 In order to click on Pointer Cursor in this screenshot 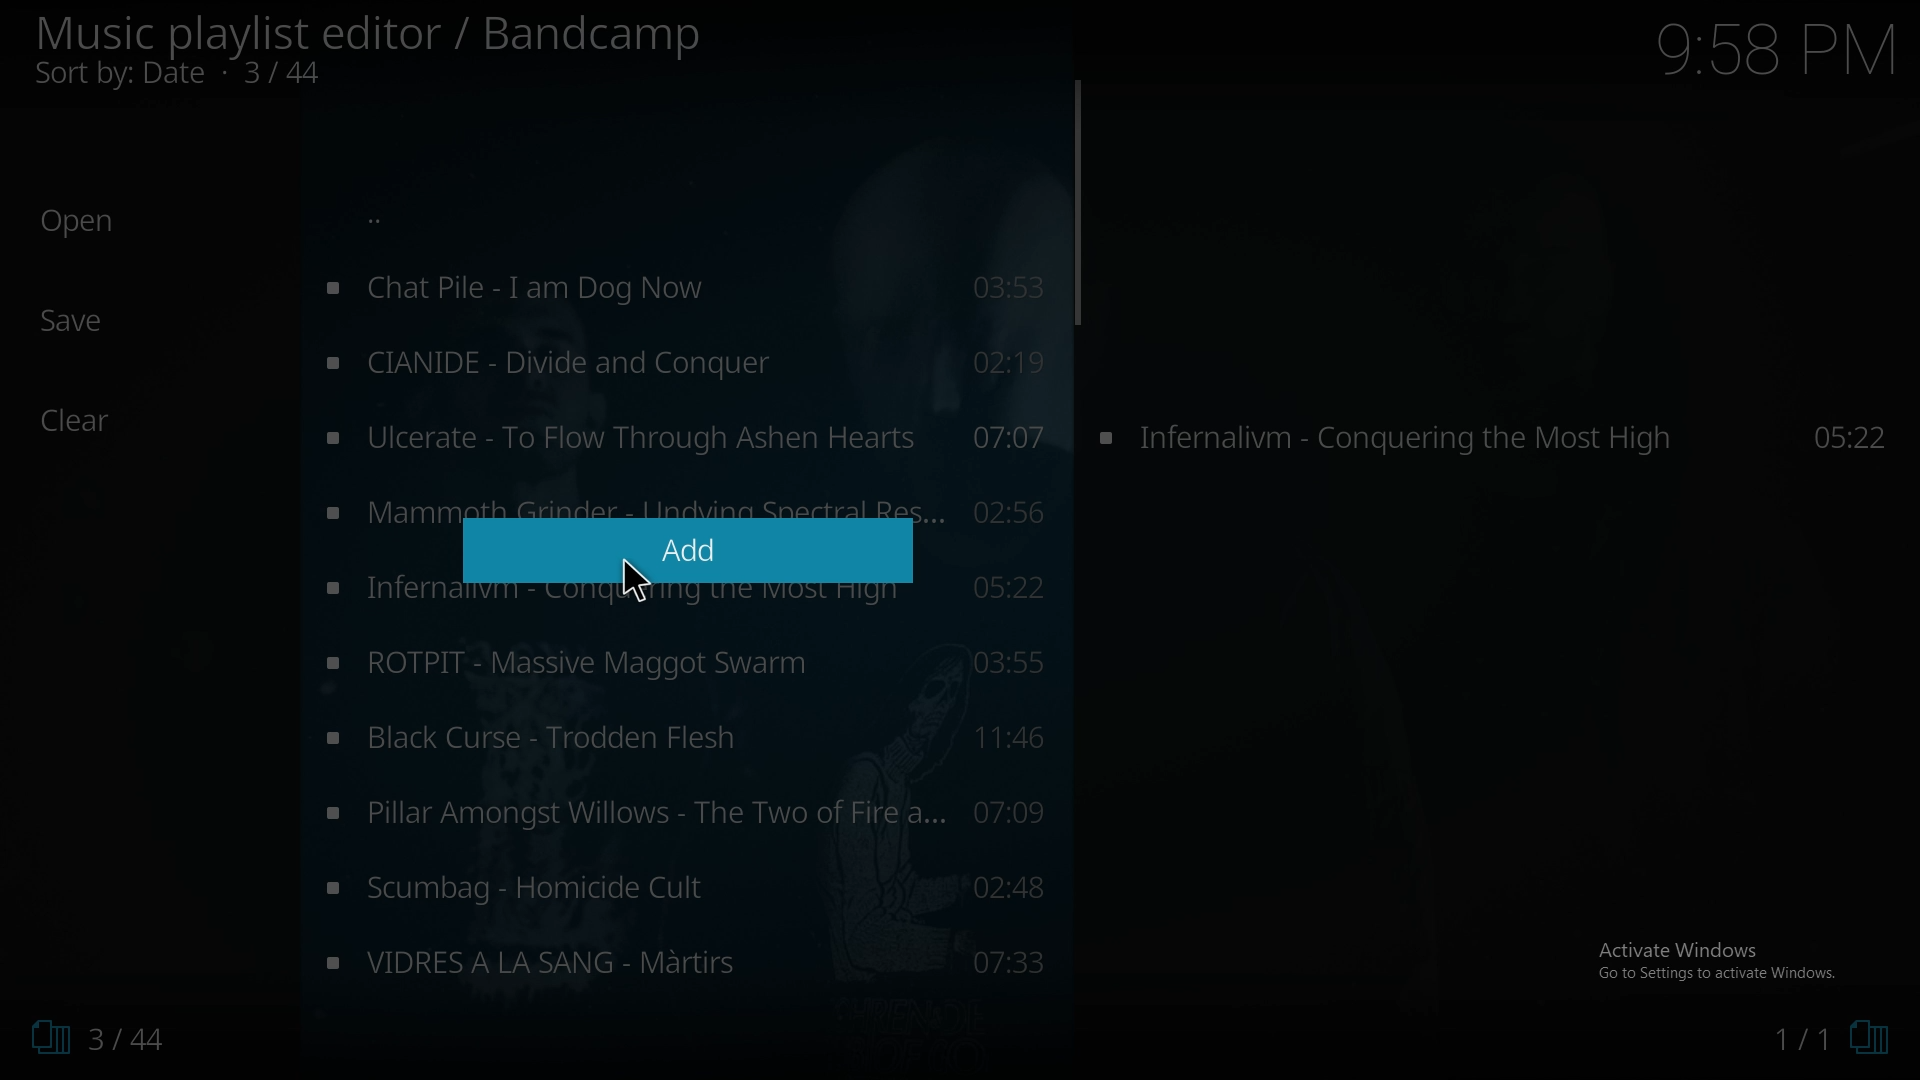, I will do `click(632, 585)`.